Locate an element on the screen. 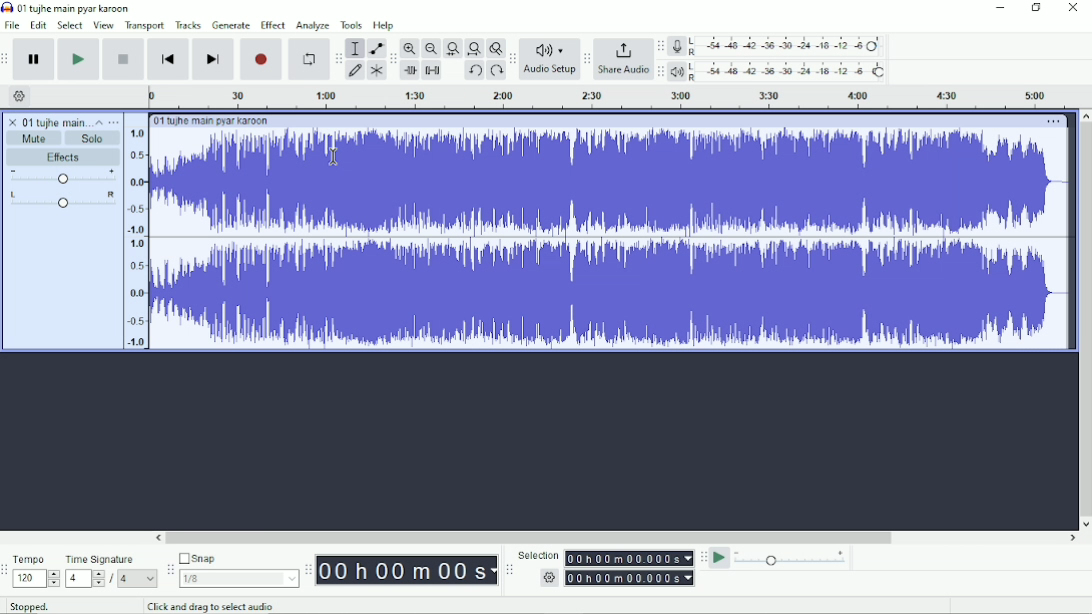 The height and width of the screenshot is (614, 1092). Playback meter is located at coordinates (779, 71).